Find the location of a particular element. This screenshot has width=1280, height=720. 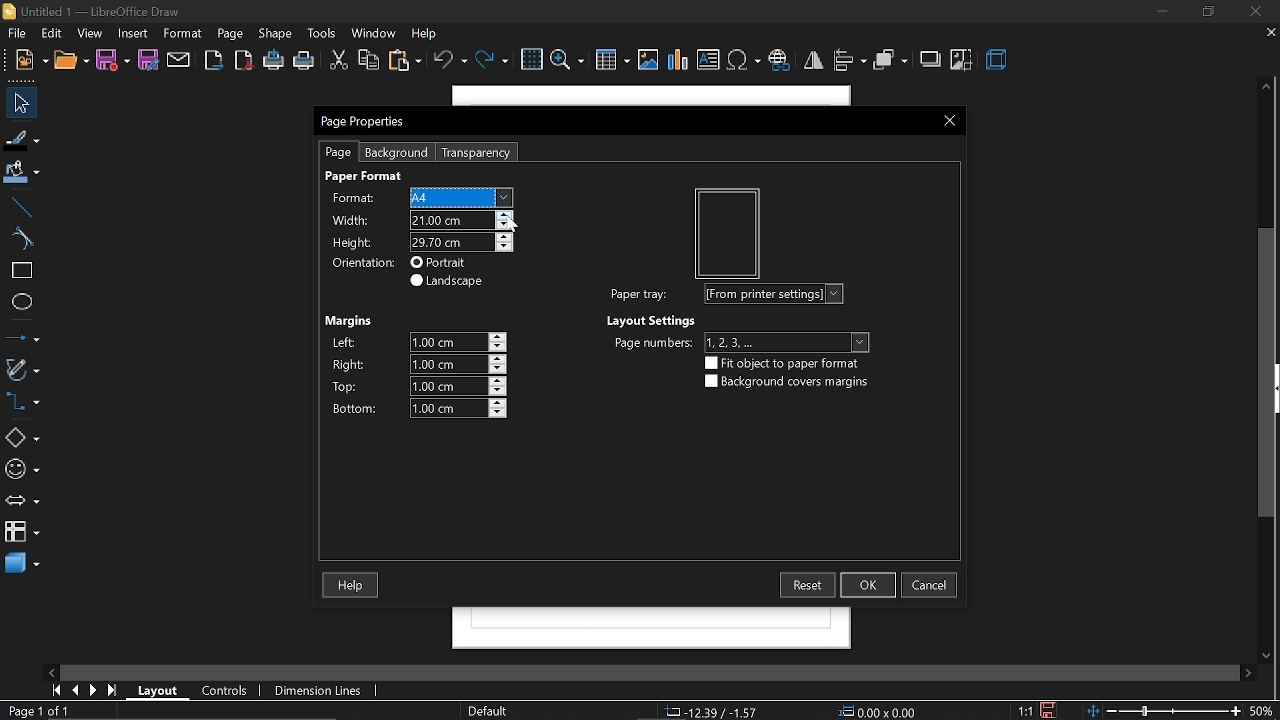

export is located at coordinates (214, 61).